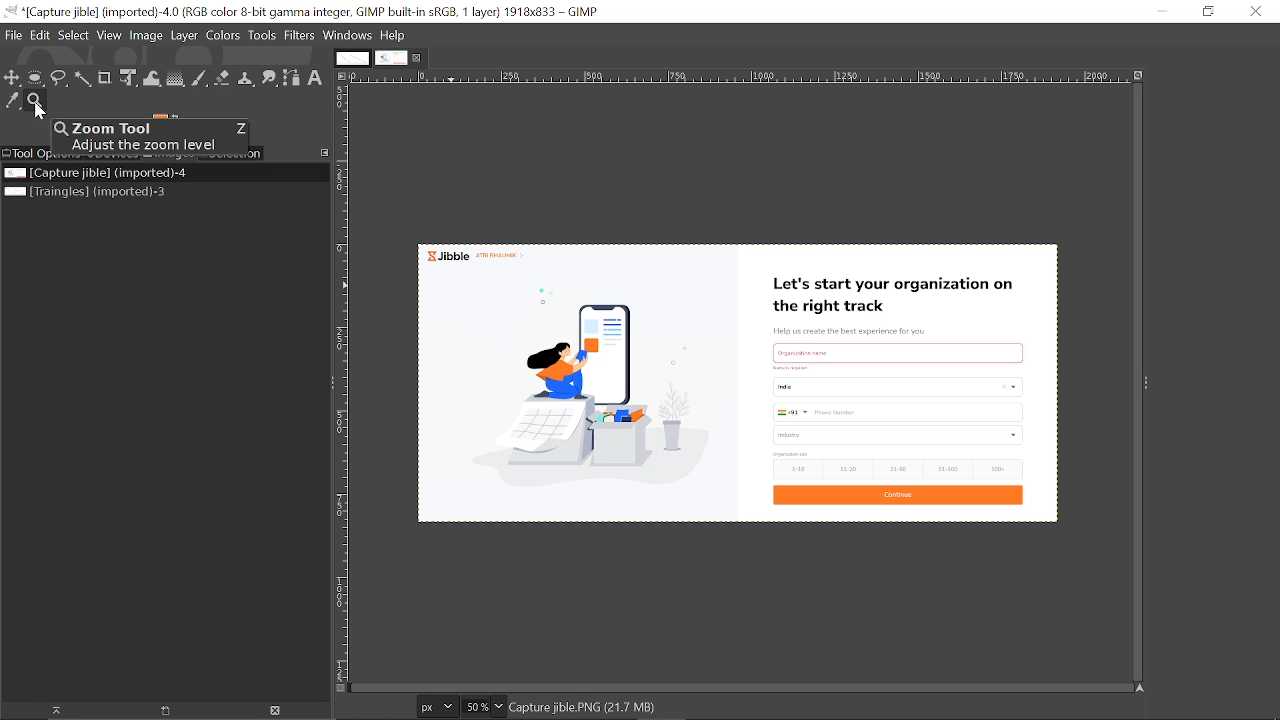 Image resolution: width=1280 pixels, height=720 pixels. Describe the element at coordinates (58, 79) in the screenshot. I see `Free select tool` at that location.